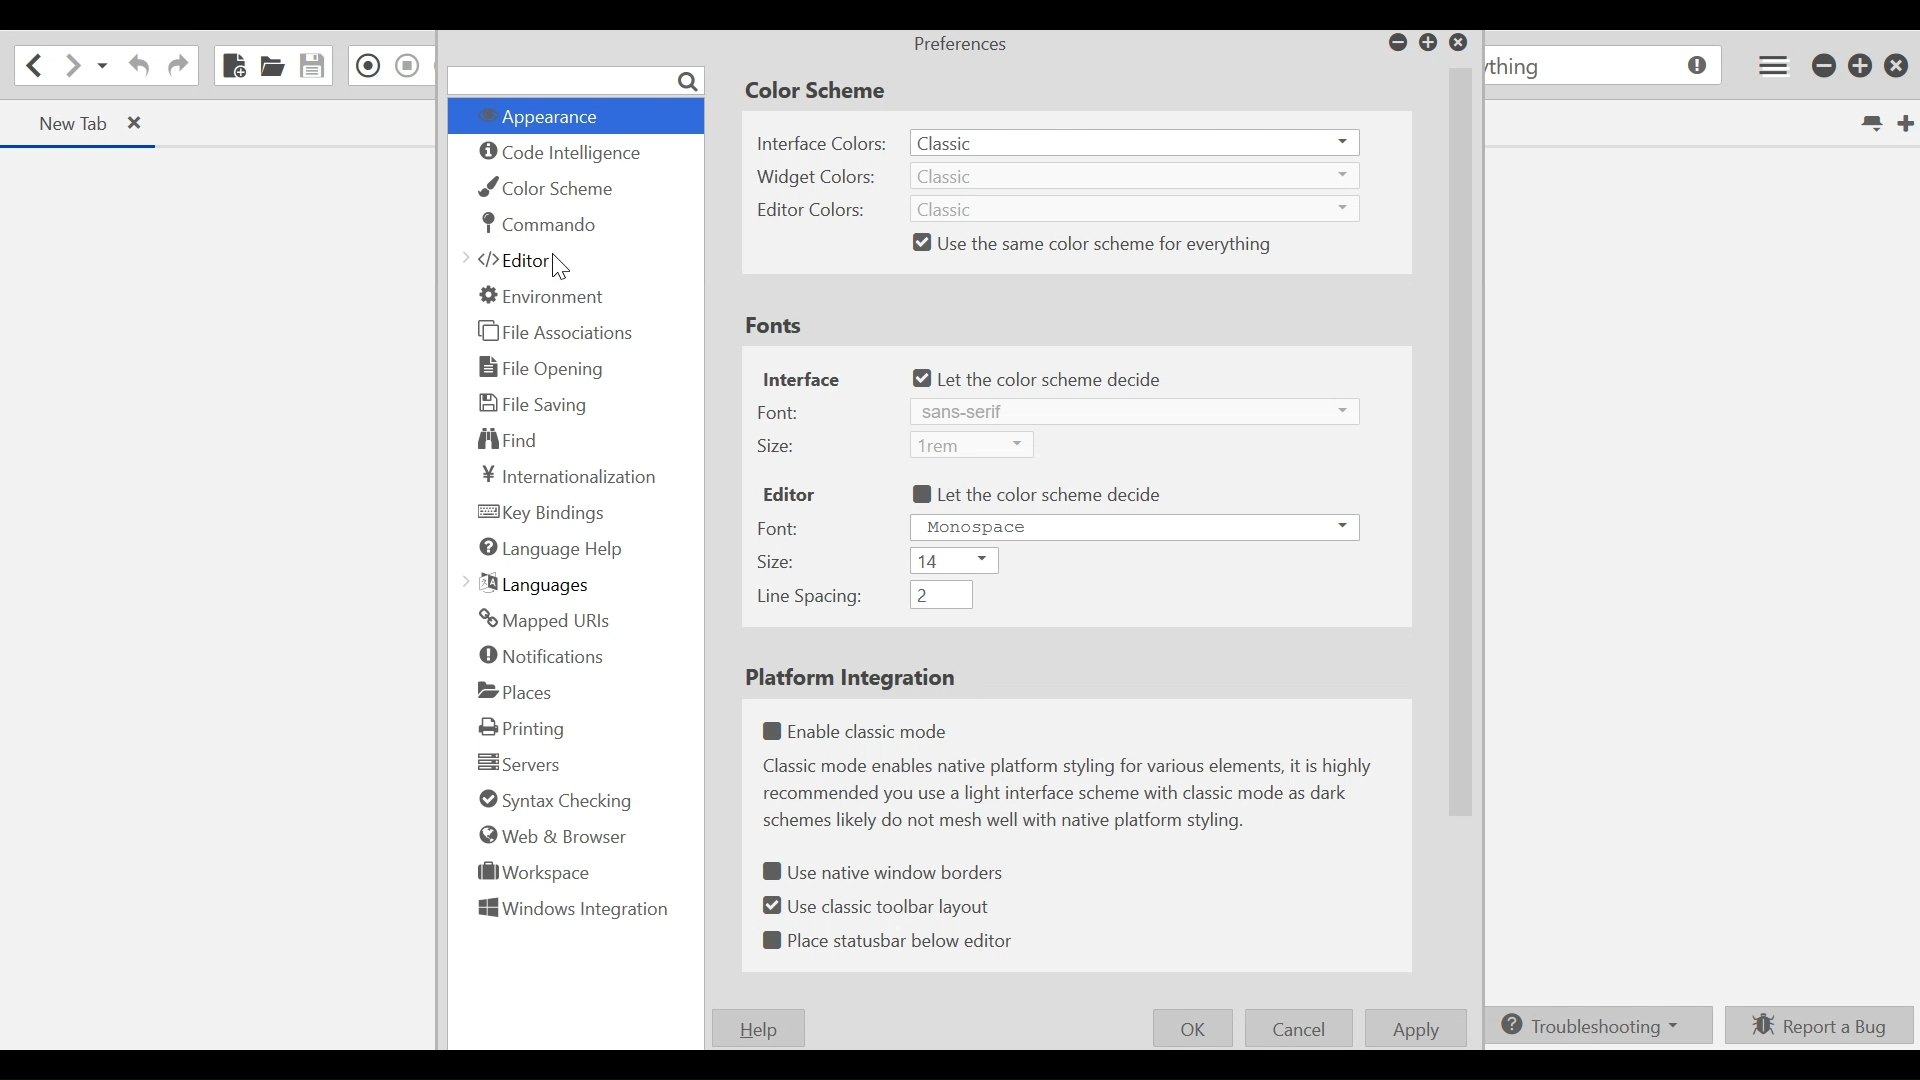  I want to click on classic, so click(1139, 209).